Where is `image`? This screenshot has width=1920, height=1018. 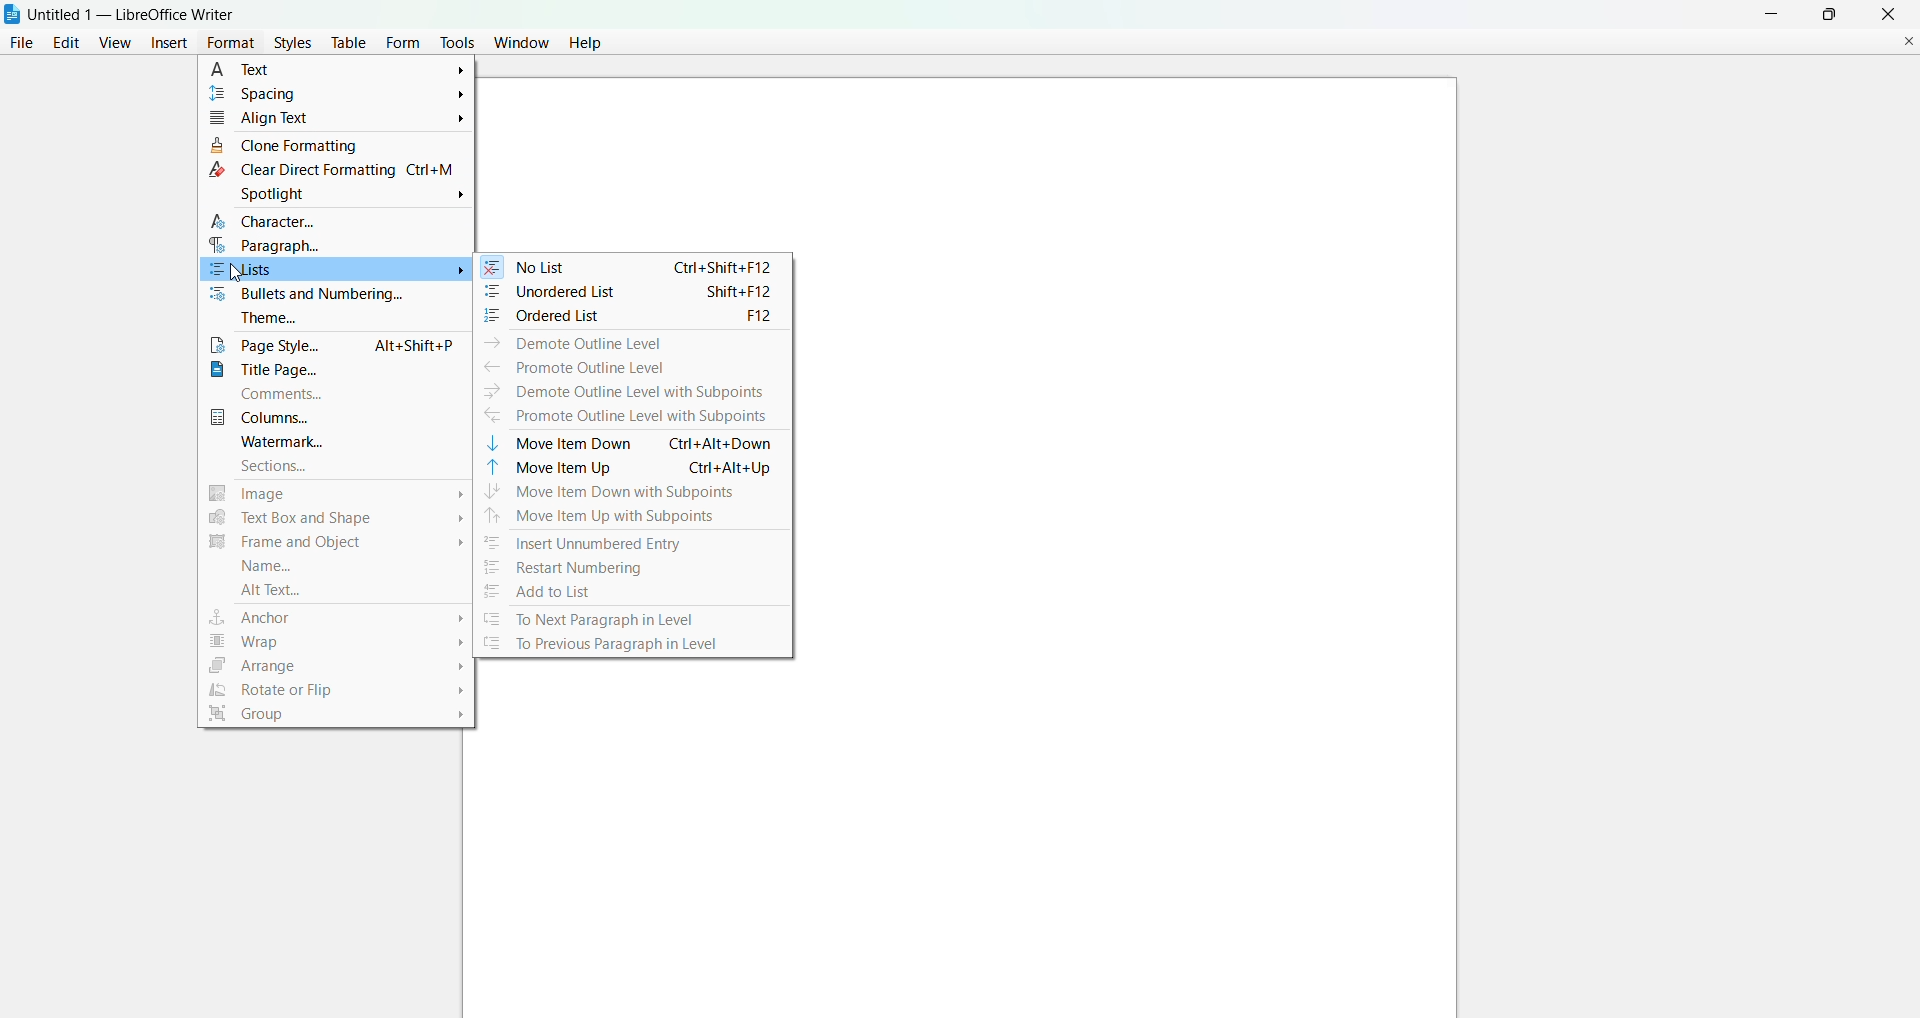
image is located at coordinates (333, 493).